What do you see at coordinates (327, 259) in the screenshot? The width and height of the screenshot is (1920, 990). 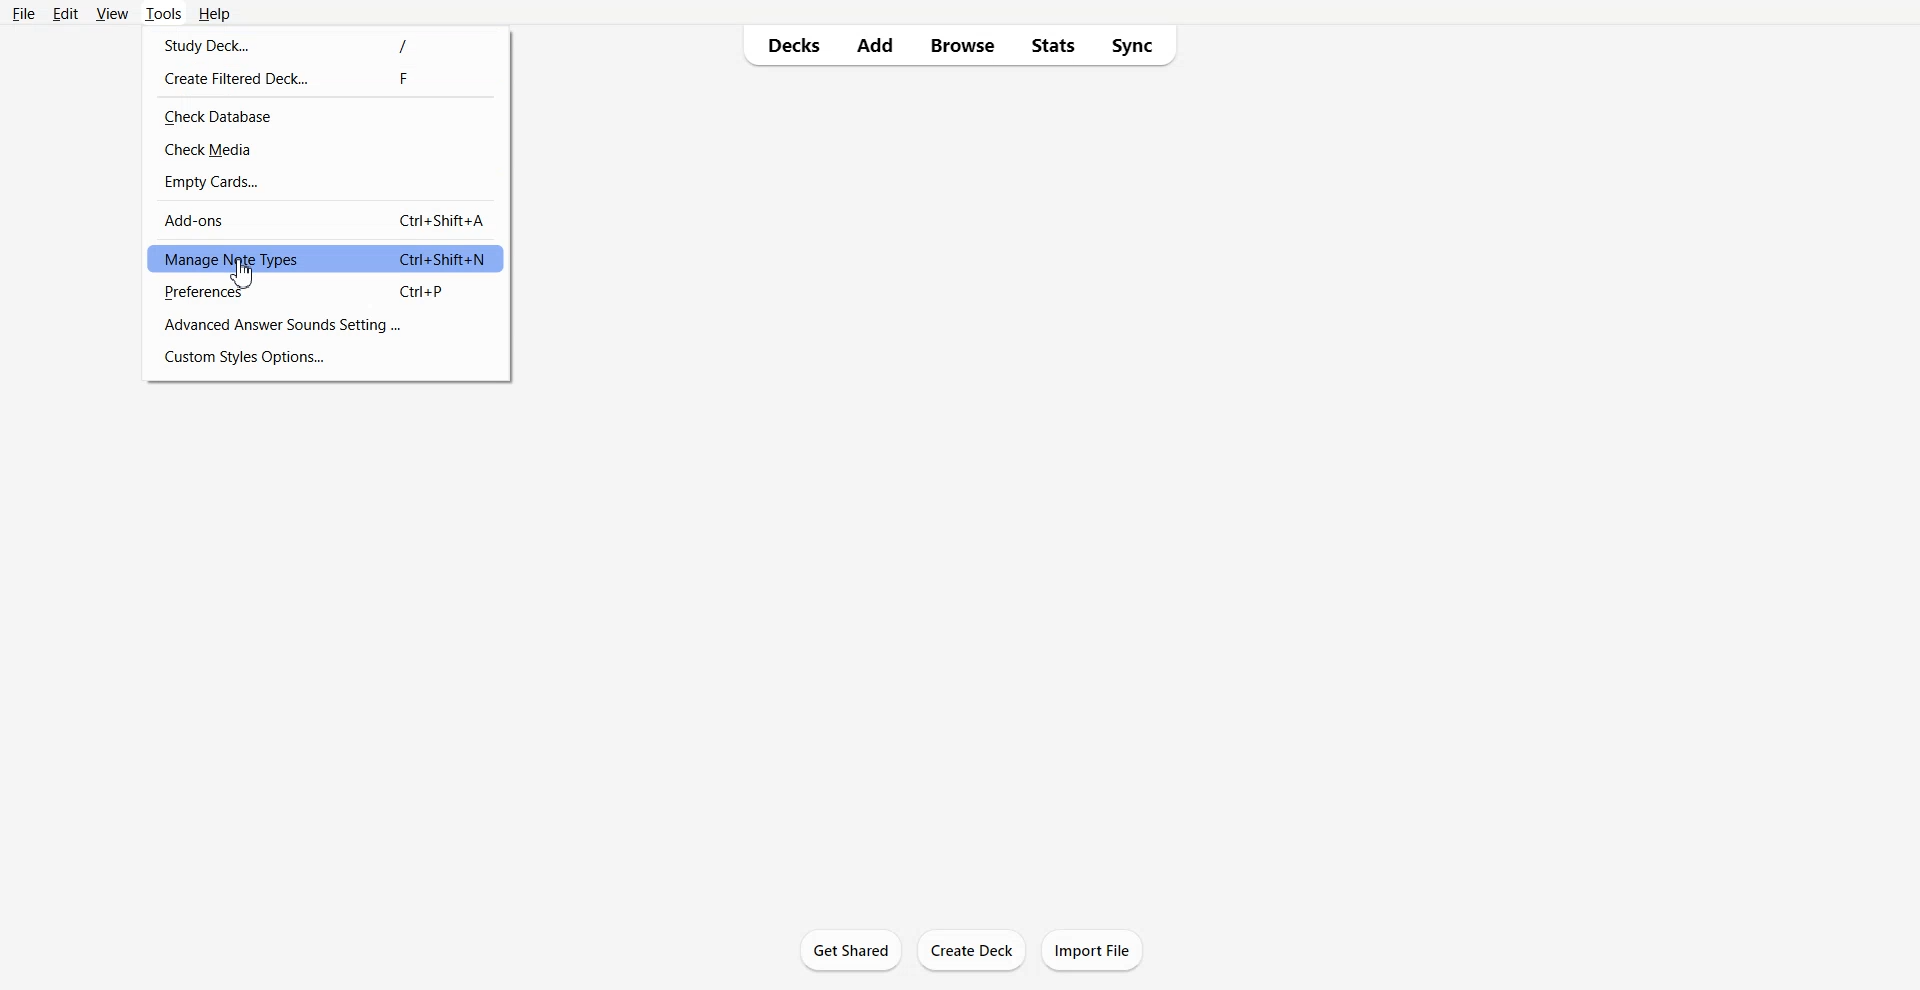 I see `Manage Note Types` at bounding box center [327, 259].